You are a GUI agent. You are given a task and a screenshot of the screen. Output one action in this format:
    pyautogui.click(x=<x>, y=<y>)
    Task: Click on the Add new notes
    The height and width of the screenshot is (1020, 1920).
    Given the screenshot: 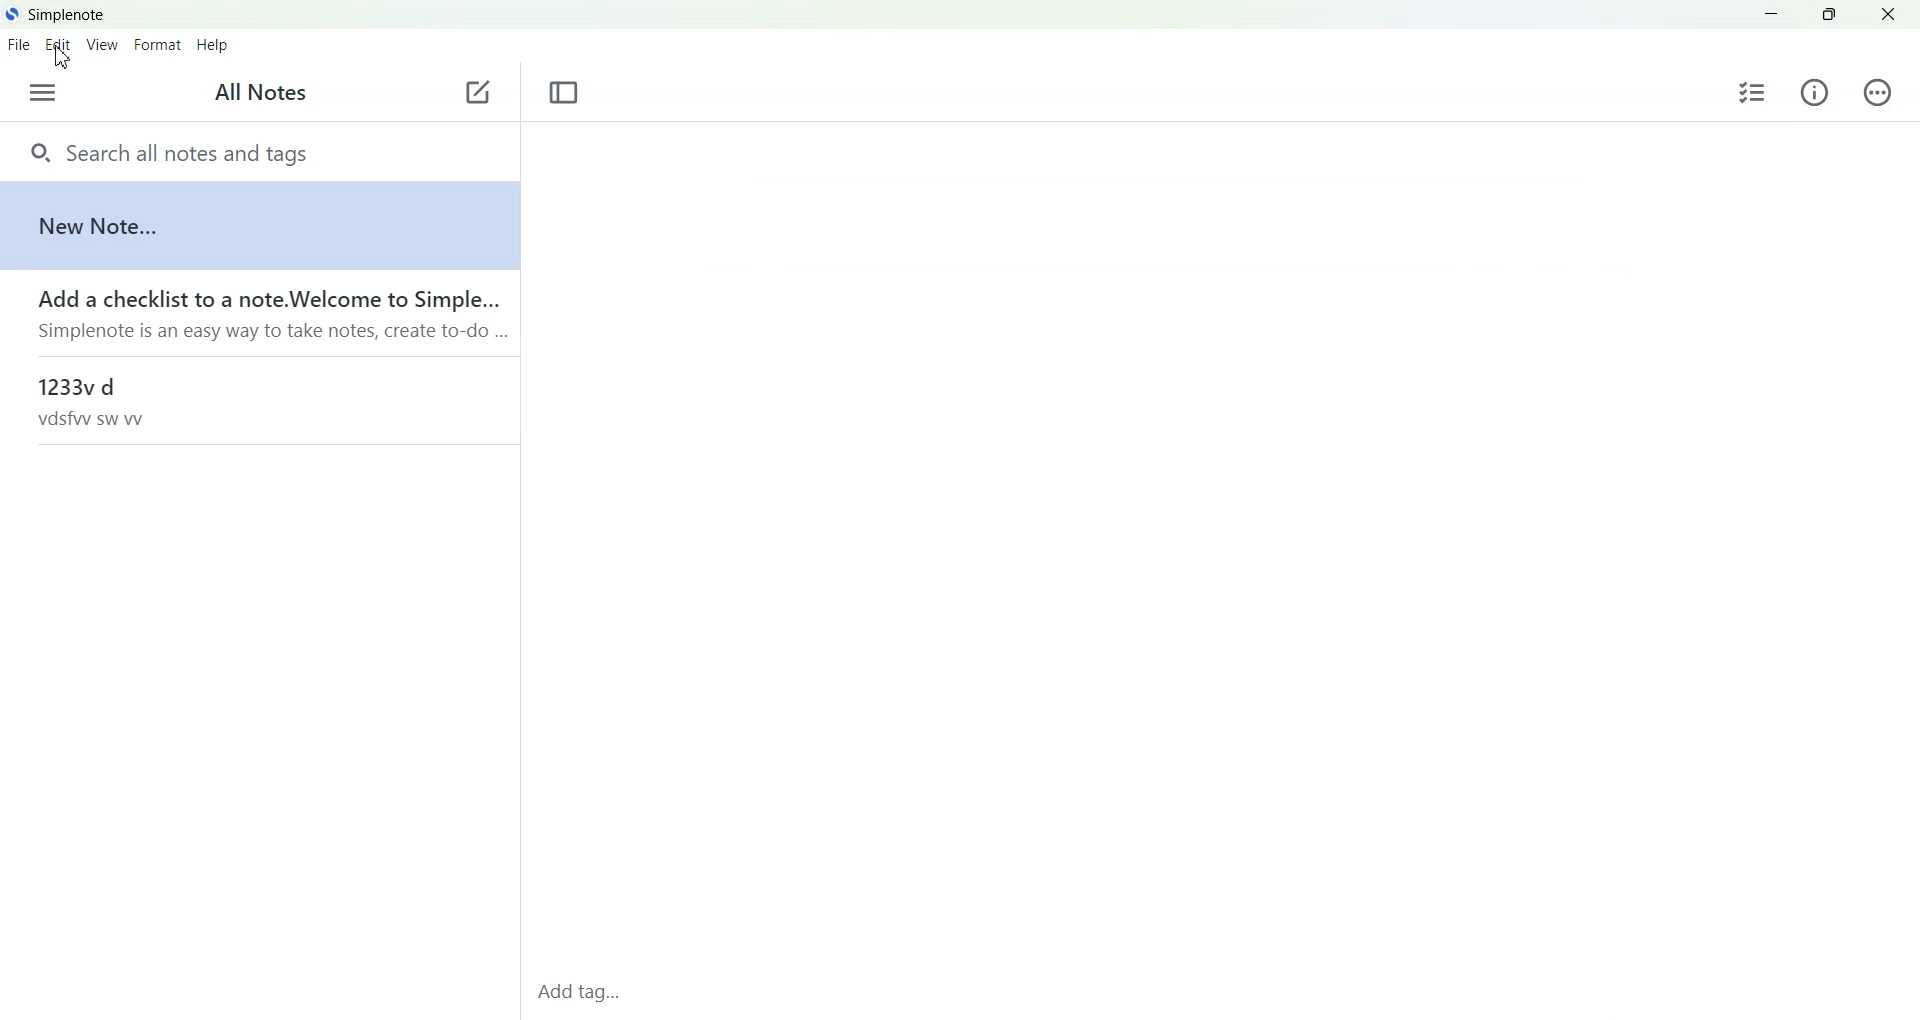 What is the action you would take?
    pyautogui.click(x=476, y=93)
    